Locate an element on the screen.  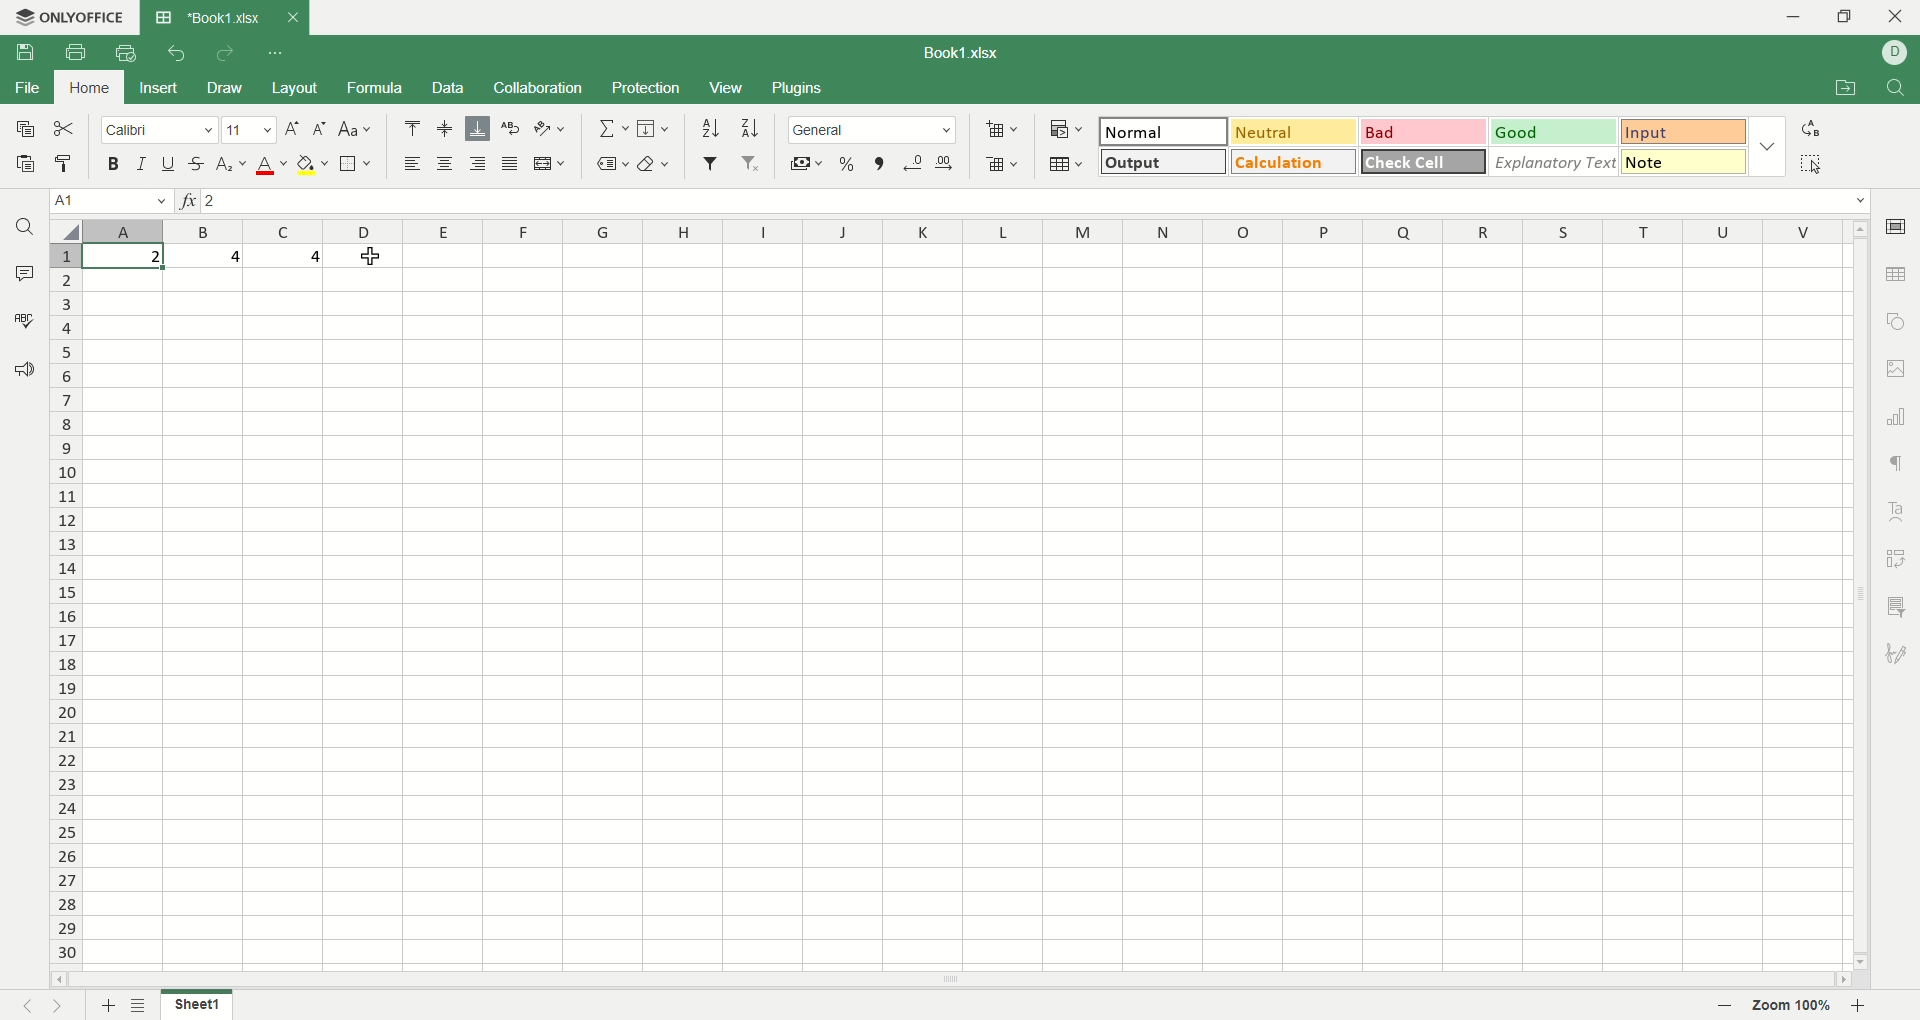
spell checking is located at coordinates (23, 321).